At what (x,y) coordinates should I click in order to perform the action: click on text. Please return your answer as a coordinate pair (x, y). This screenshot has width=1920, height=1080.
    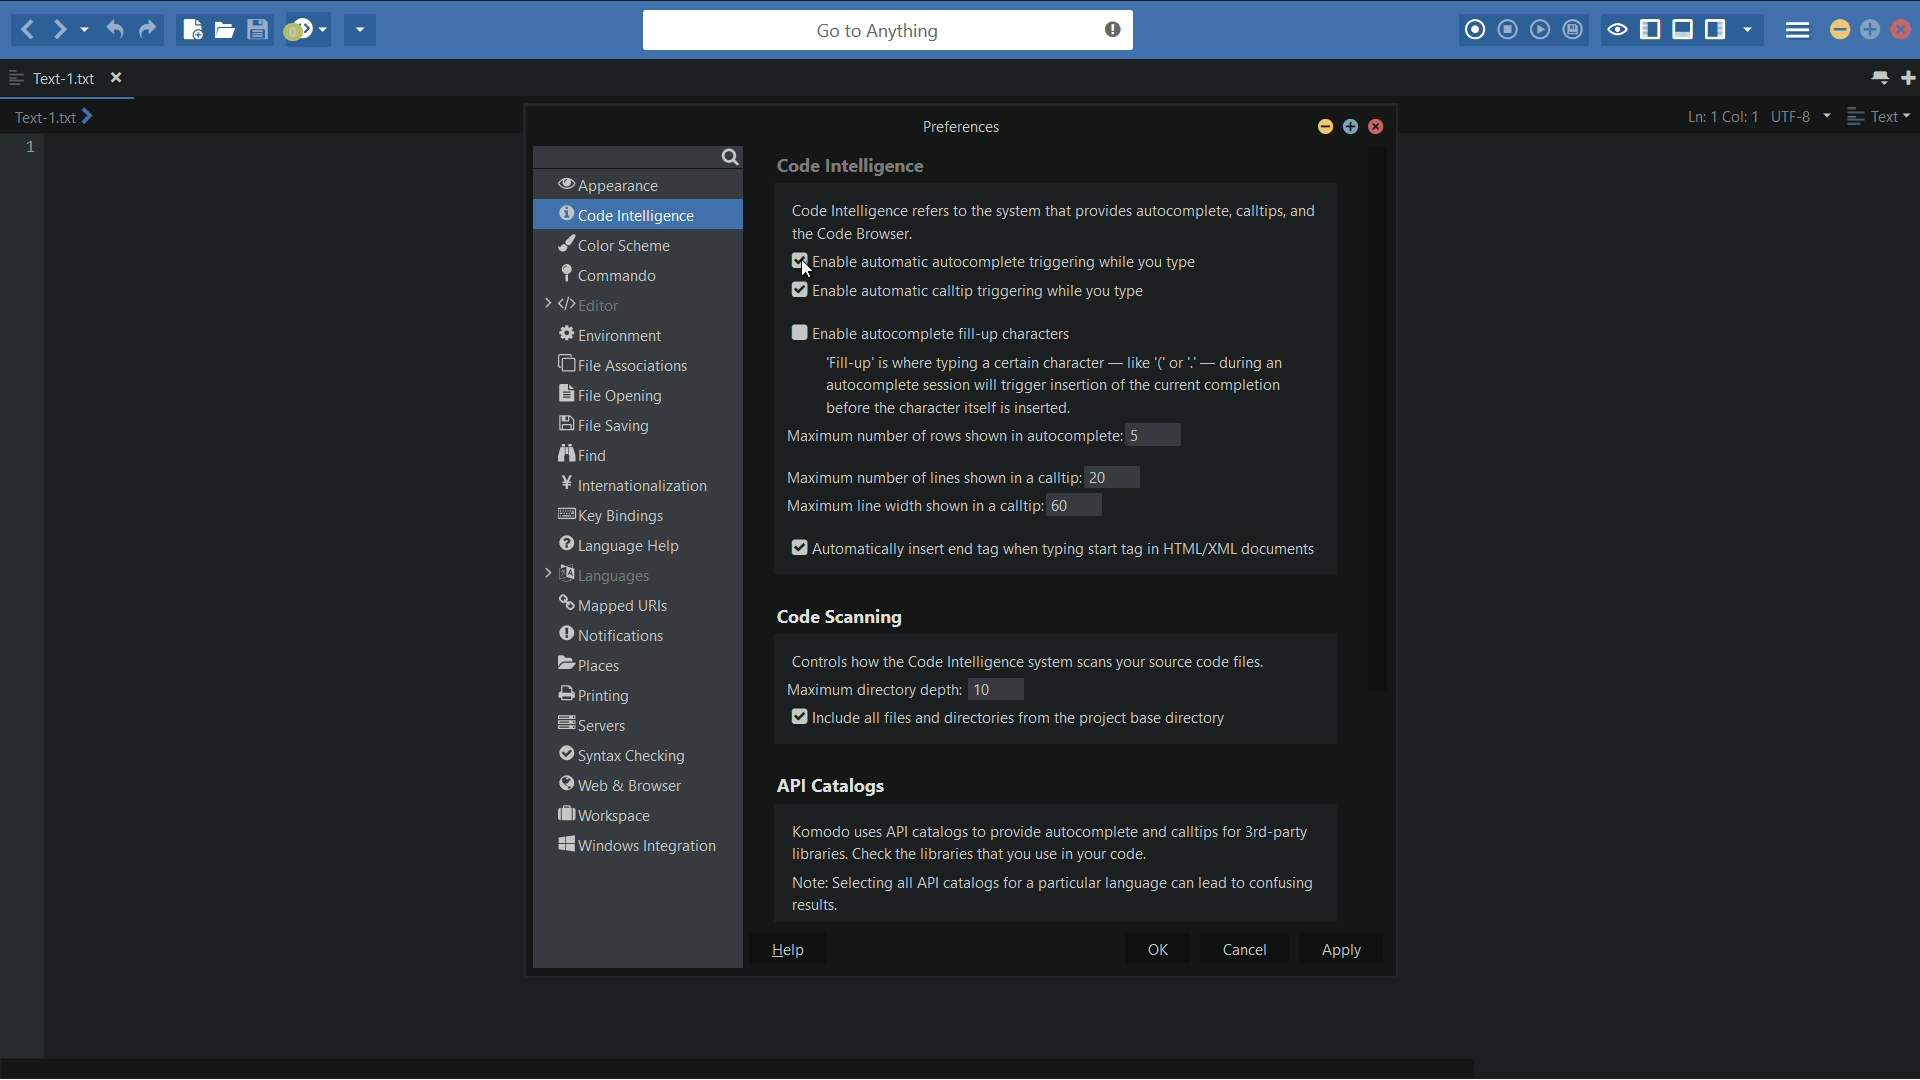
    Looking at the image, I should click on (1878, 116).